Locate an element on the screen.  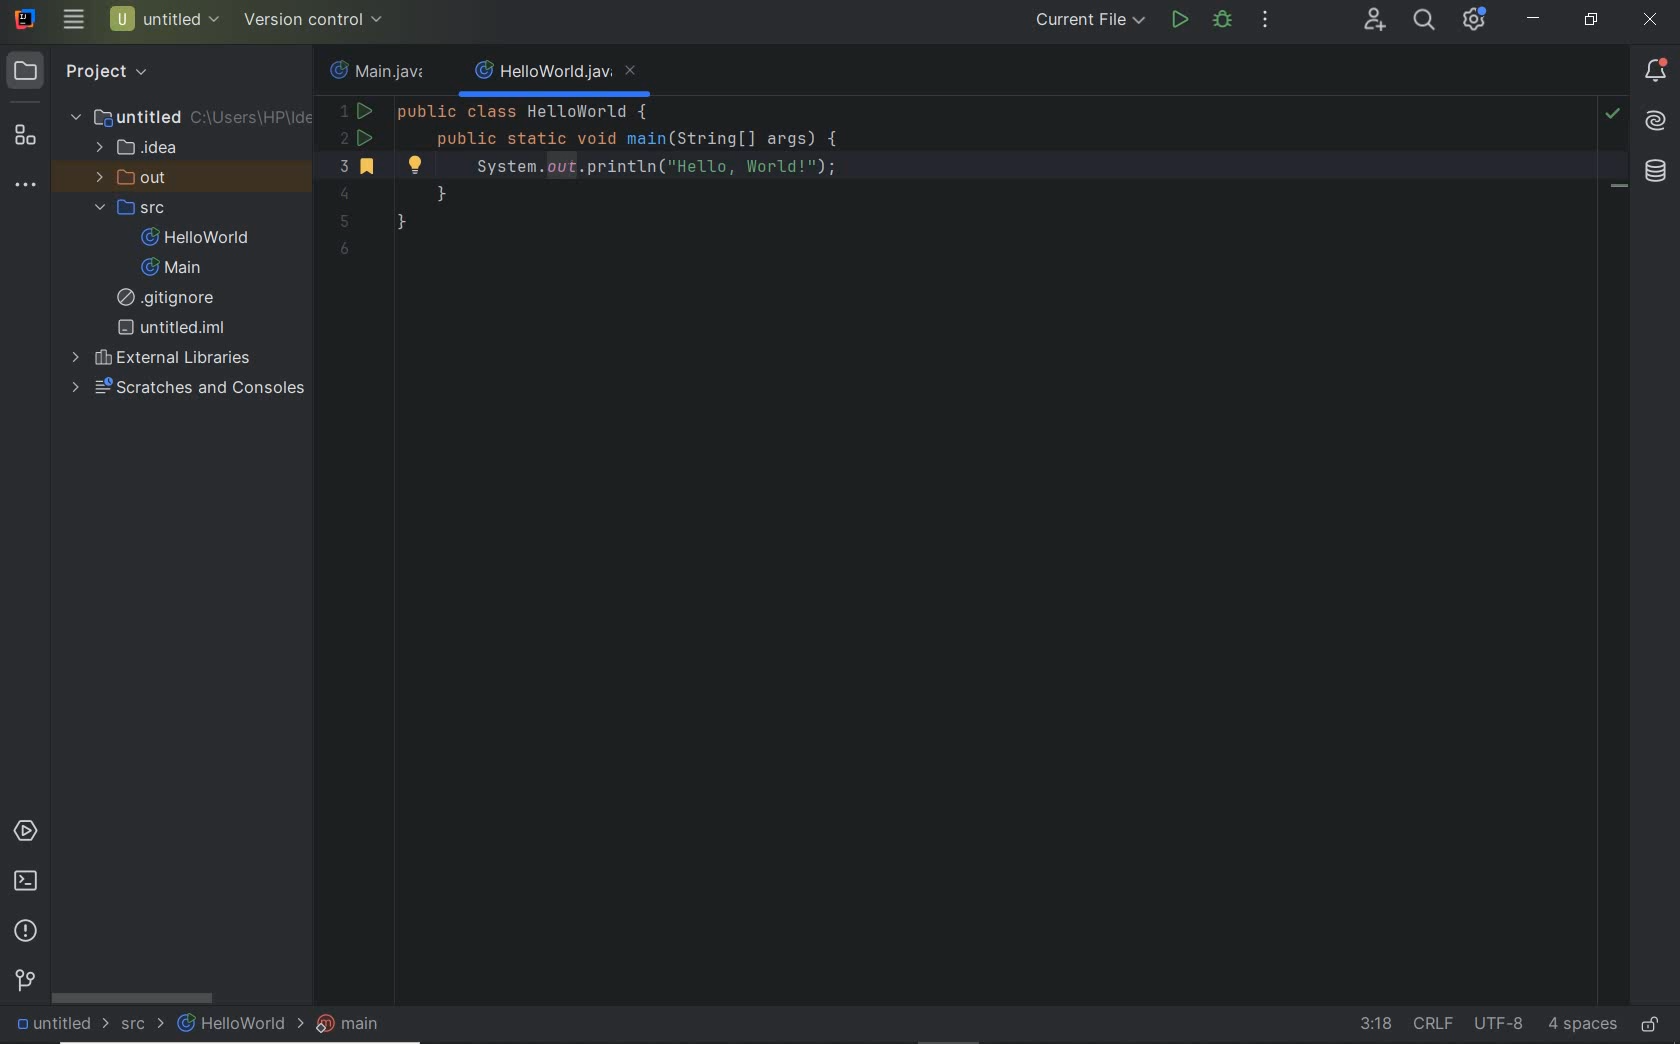
main is located at coordinates (171, 268).